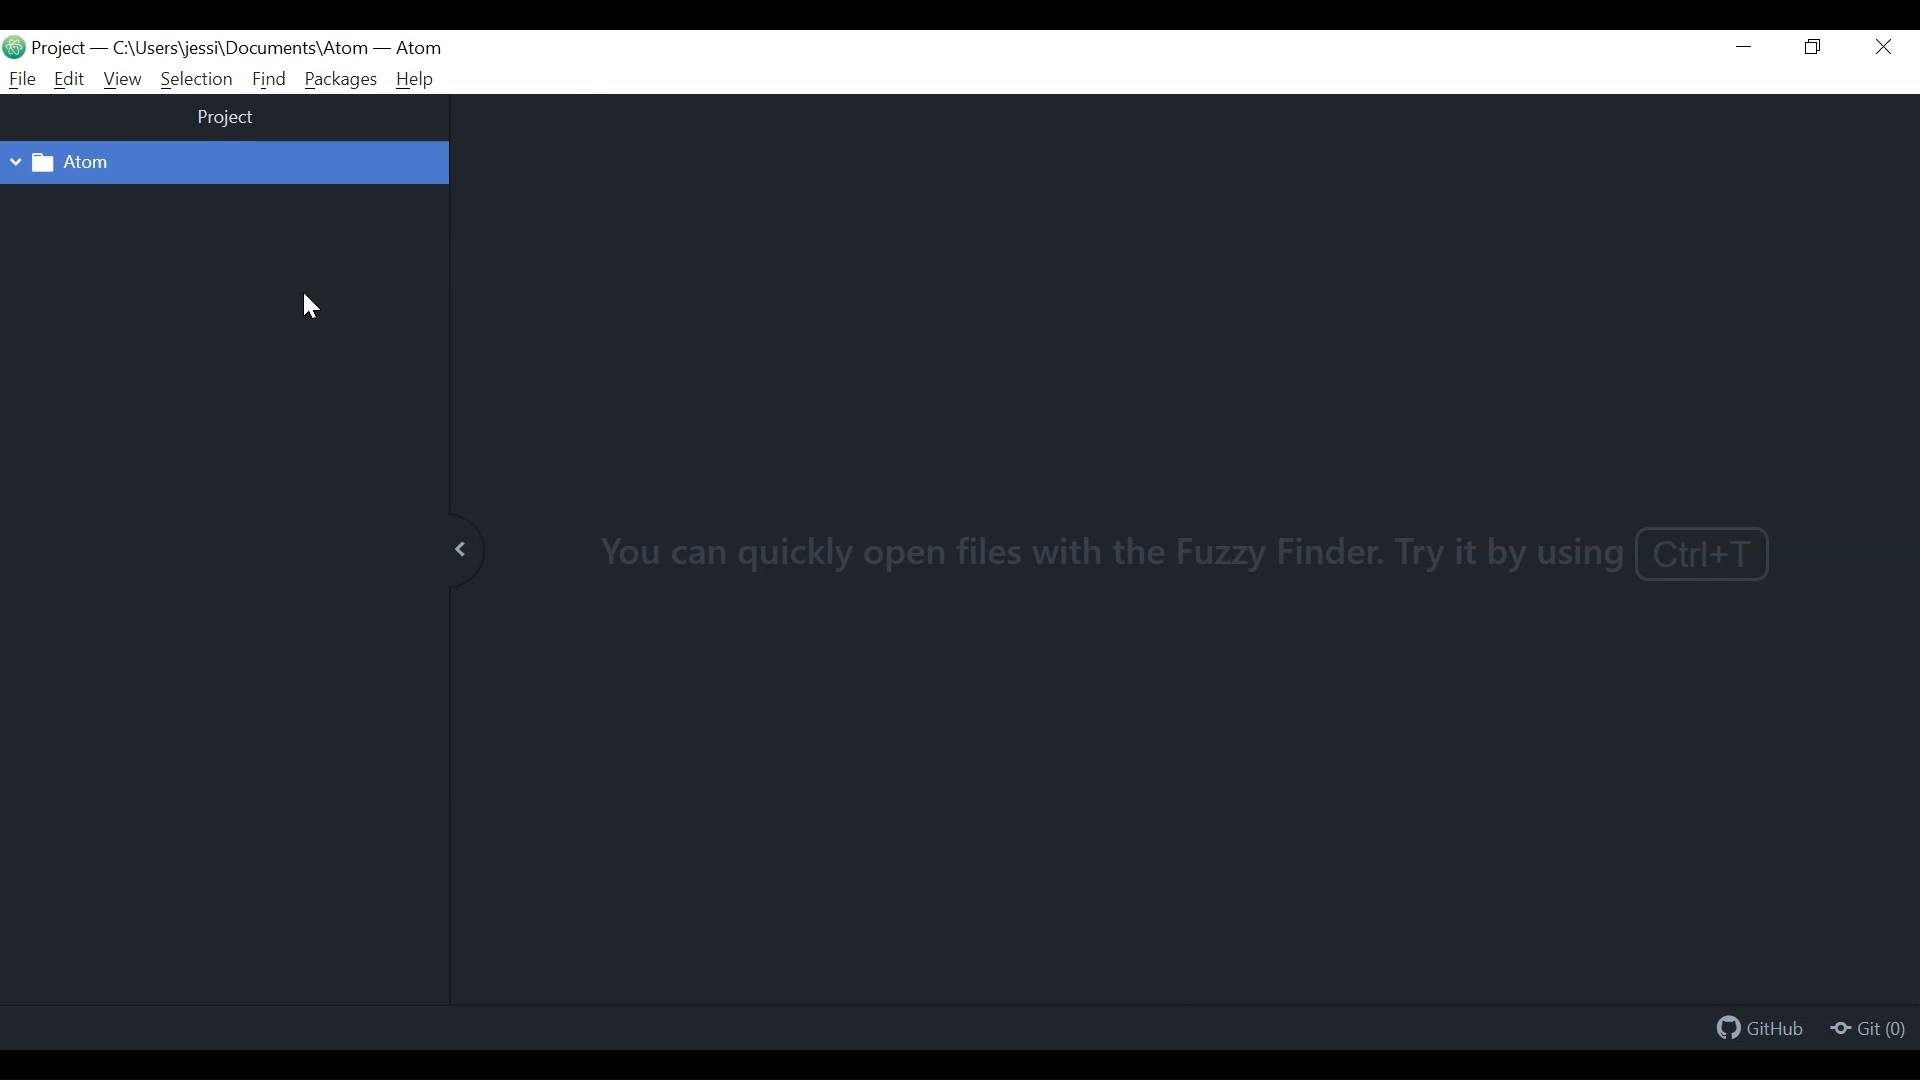 The width and height of the screenshot is (1920, 1080). Describe the element at coordinates (270, 79) in the screenshot. I see `Find` at that location.